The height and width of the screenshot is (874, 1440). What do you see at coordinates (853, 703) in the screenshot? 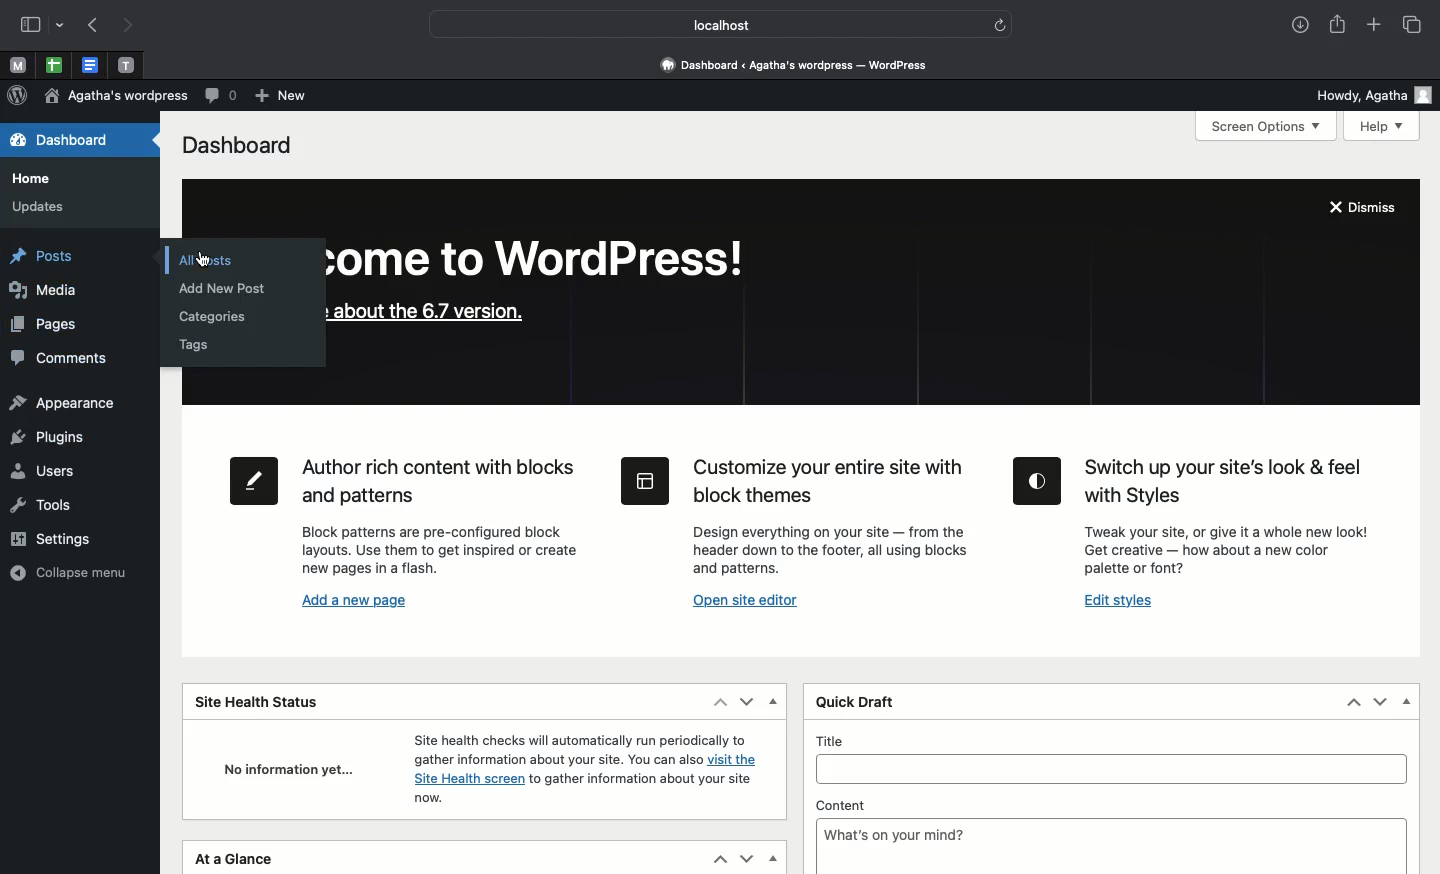
I see `Quick draft` at bounding box center [853, 703].